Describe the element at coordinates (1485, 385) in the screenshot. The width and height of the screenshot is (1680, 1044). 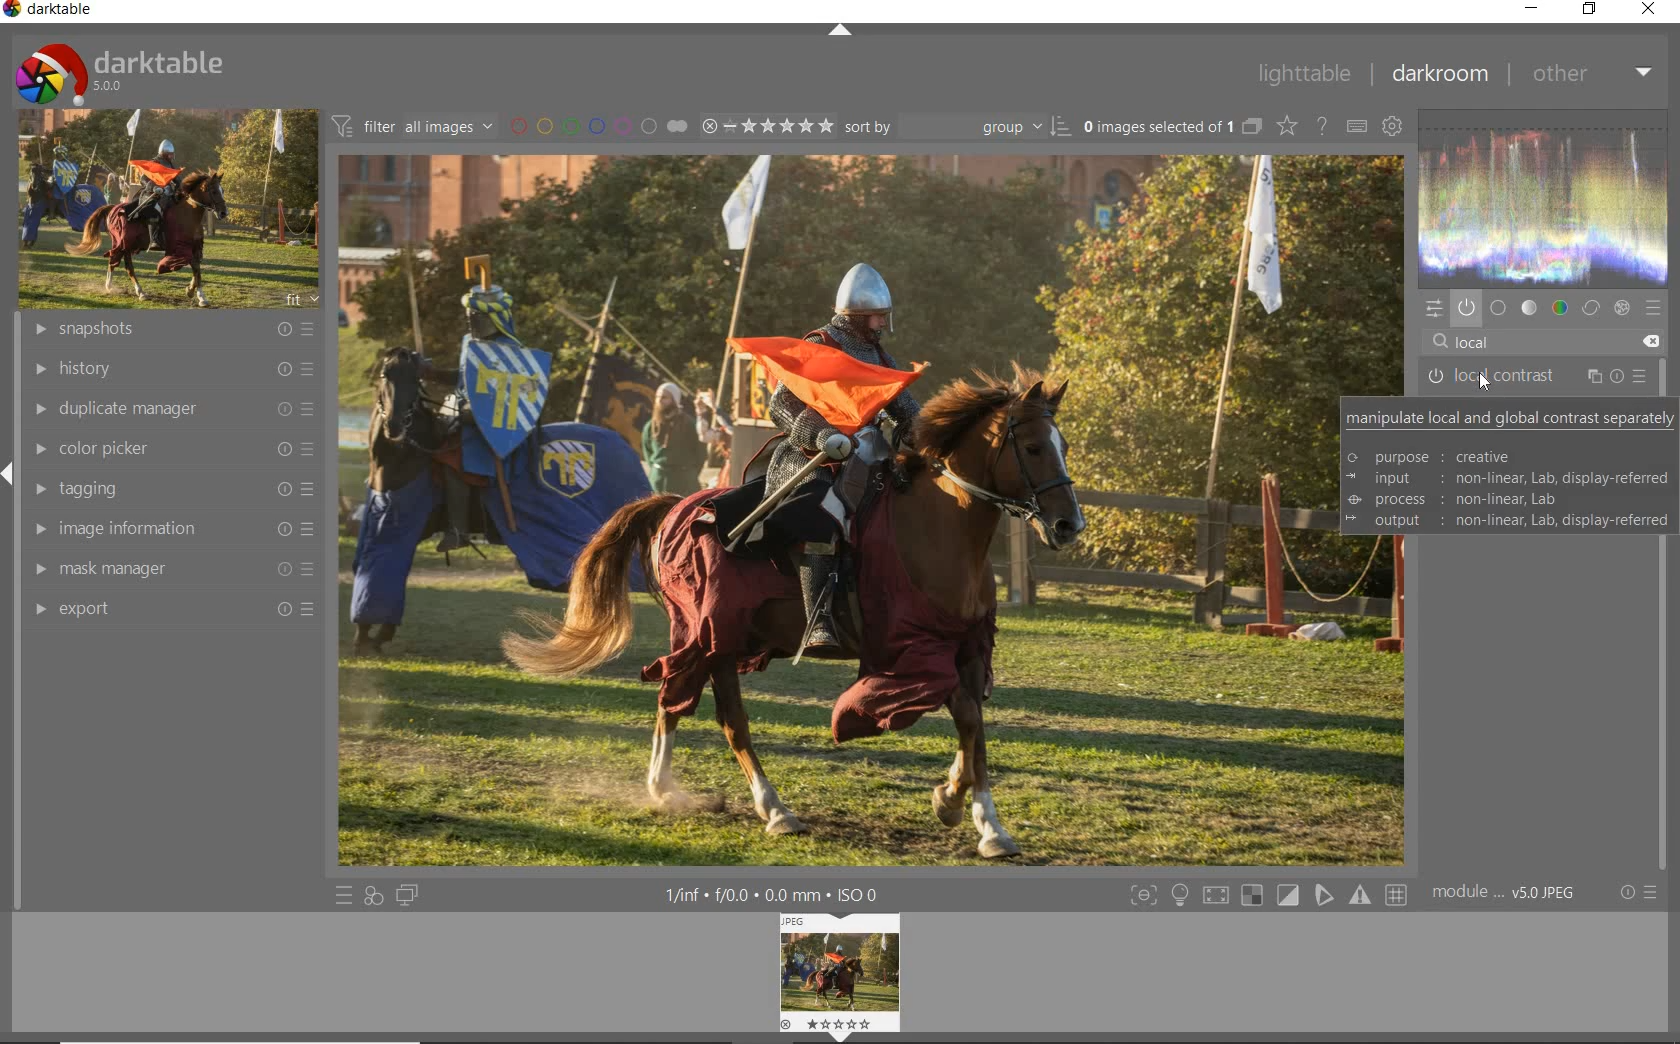
I see `SEARCH` at that location.